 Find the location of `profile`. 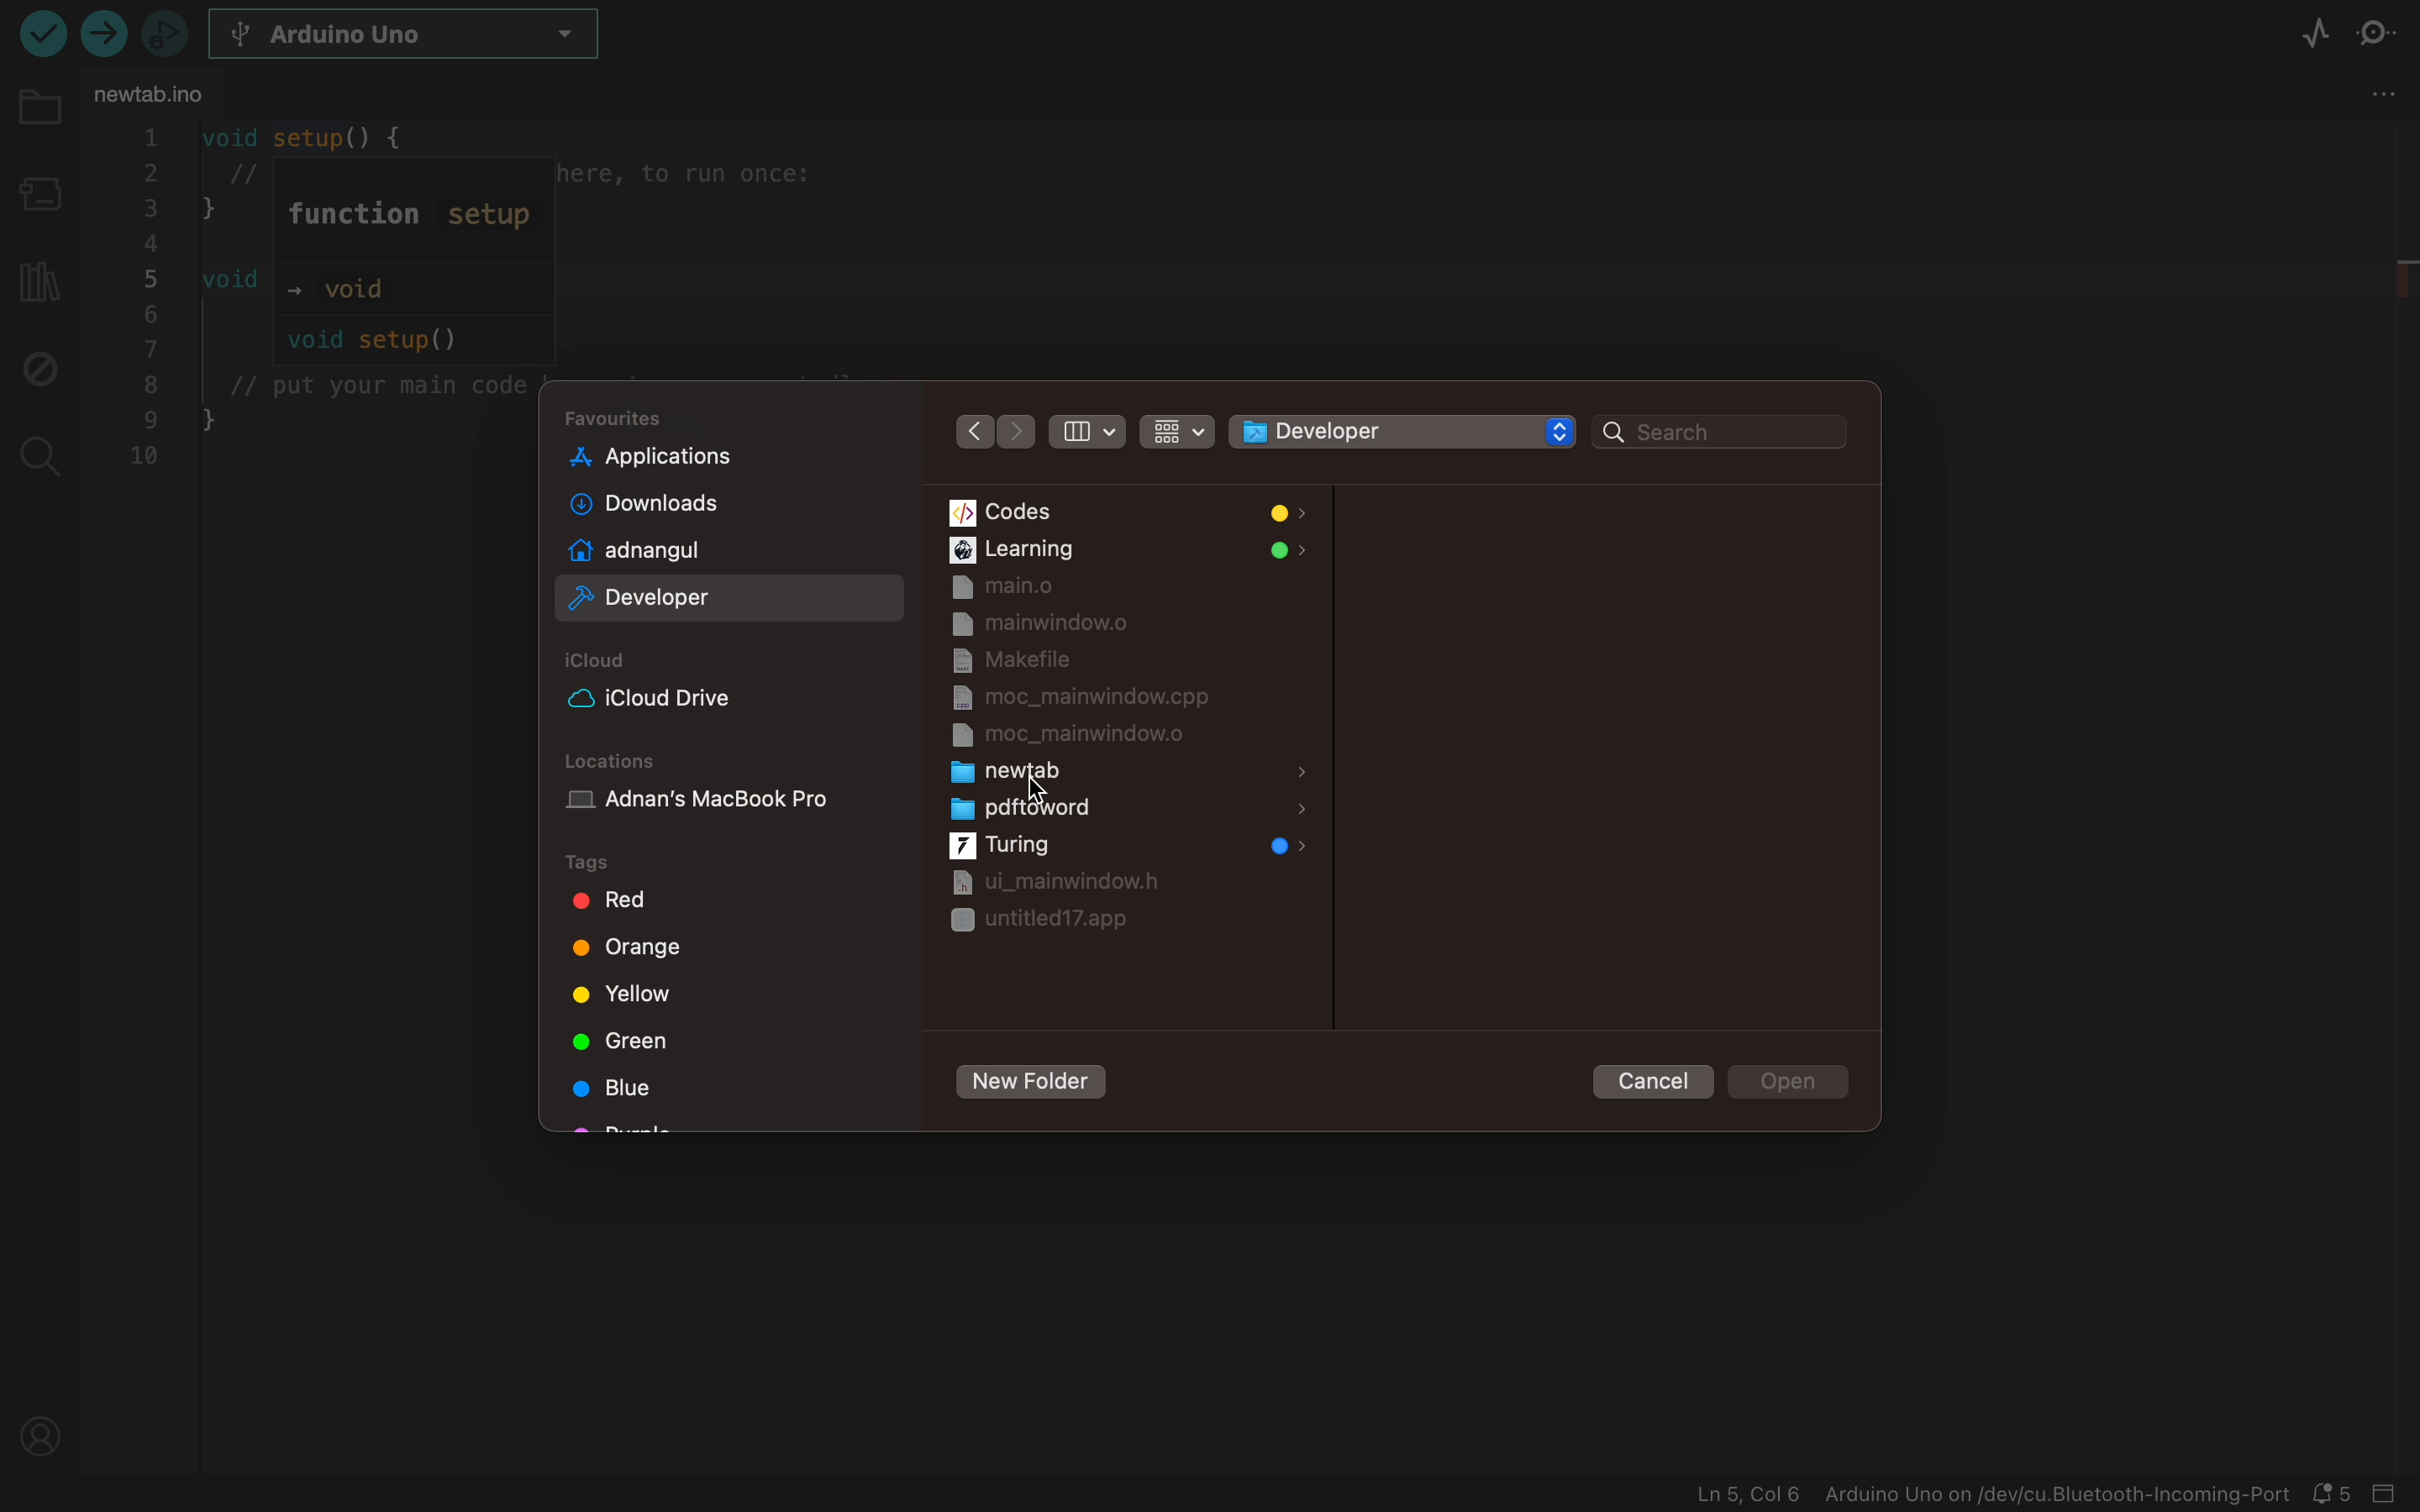

profile is located at coordinates (43, 1431).